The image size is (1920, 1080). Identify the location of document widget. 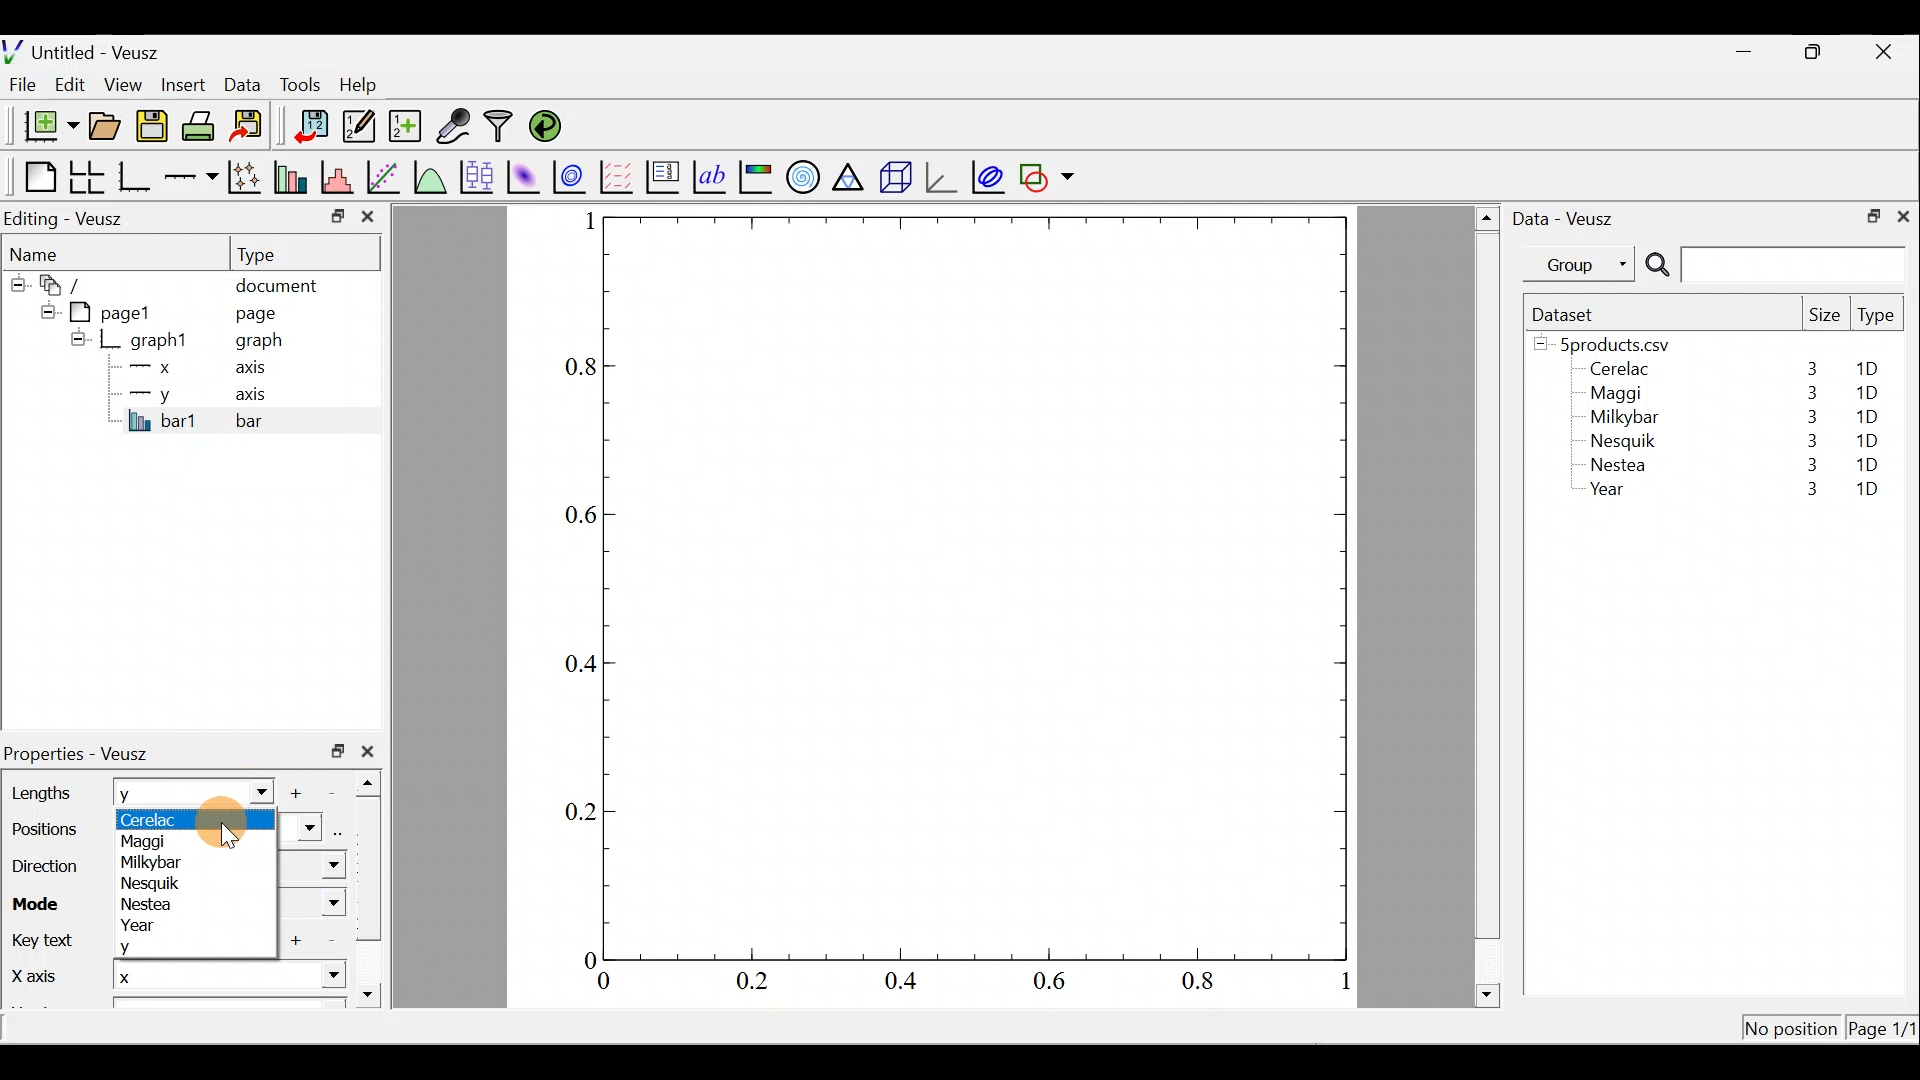
(71, 282).